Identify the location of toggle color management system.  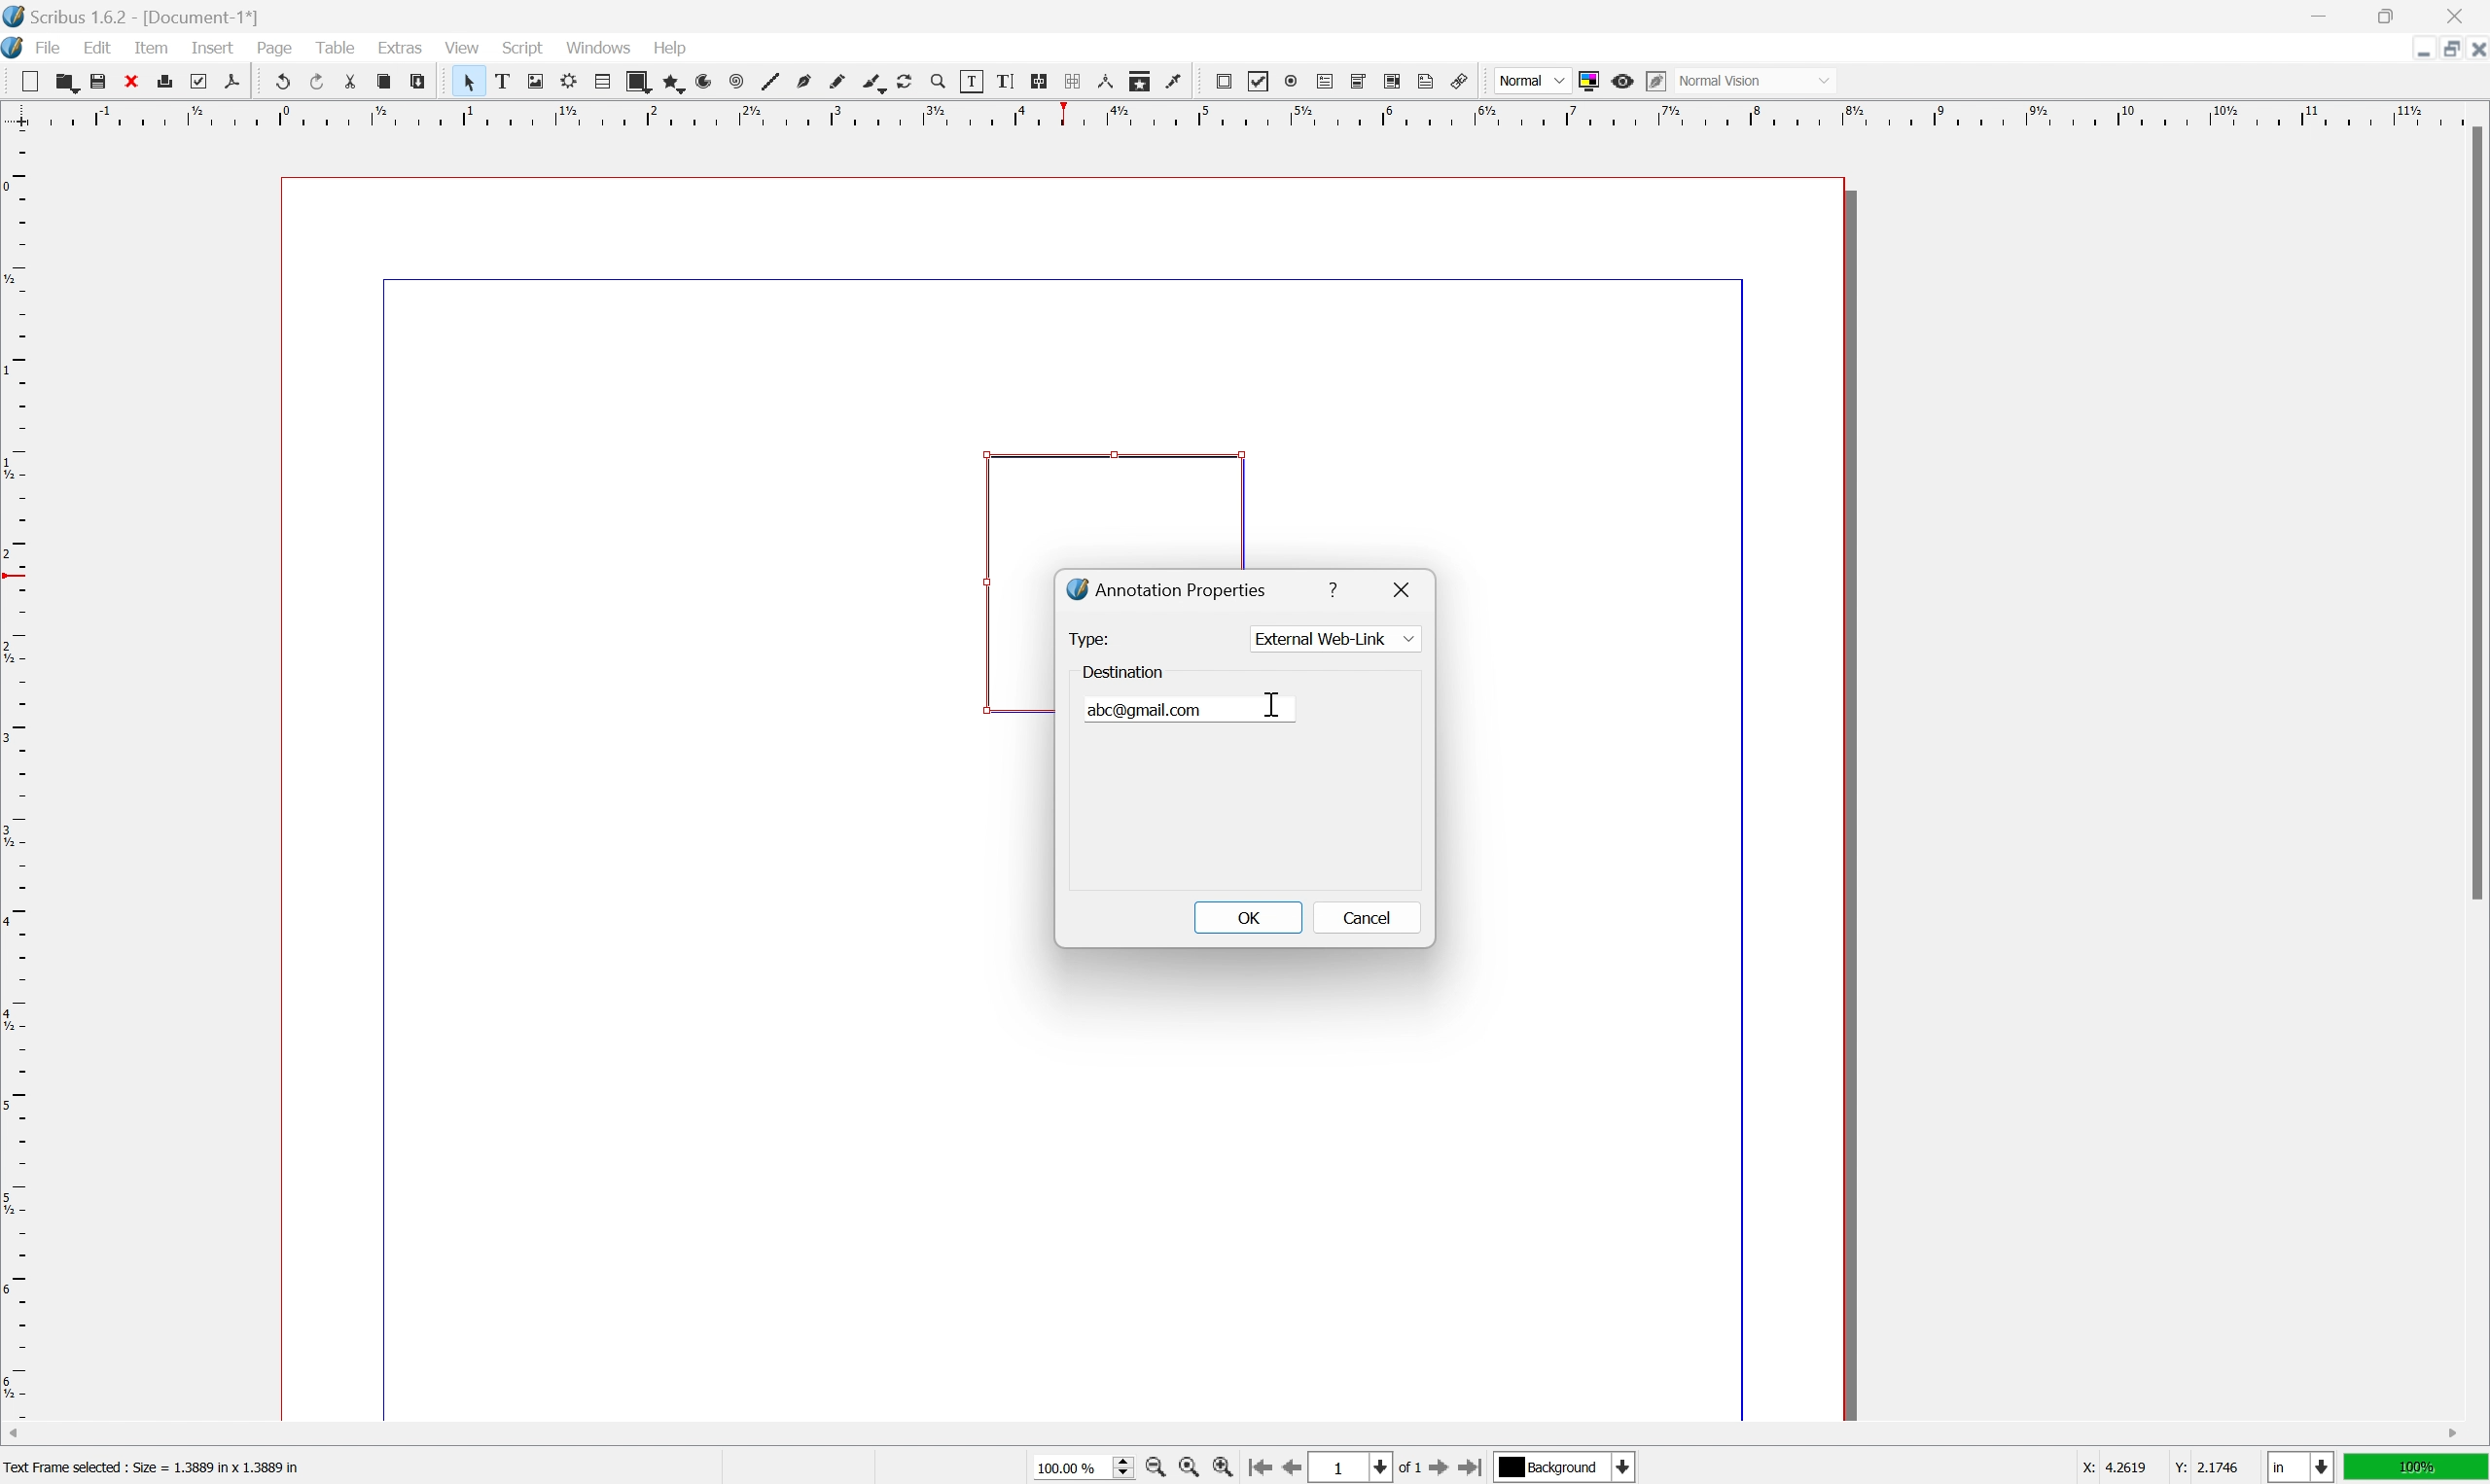
(1589, 82).